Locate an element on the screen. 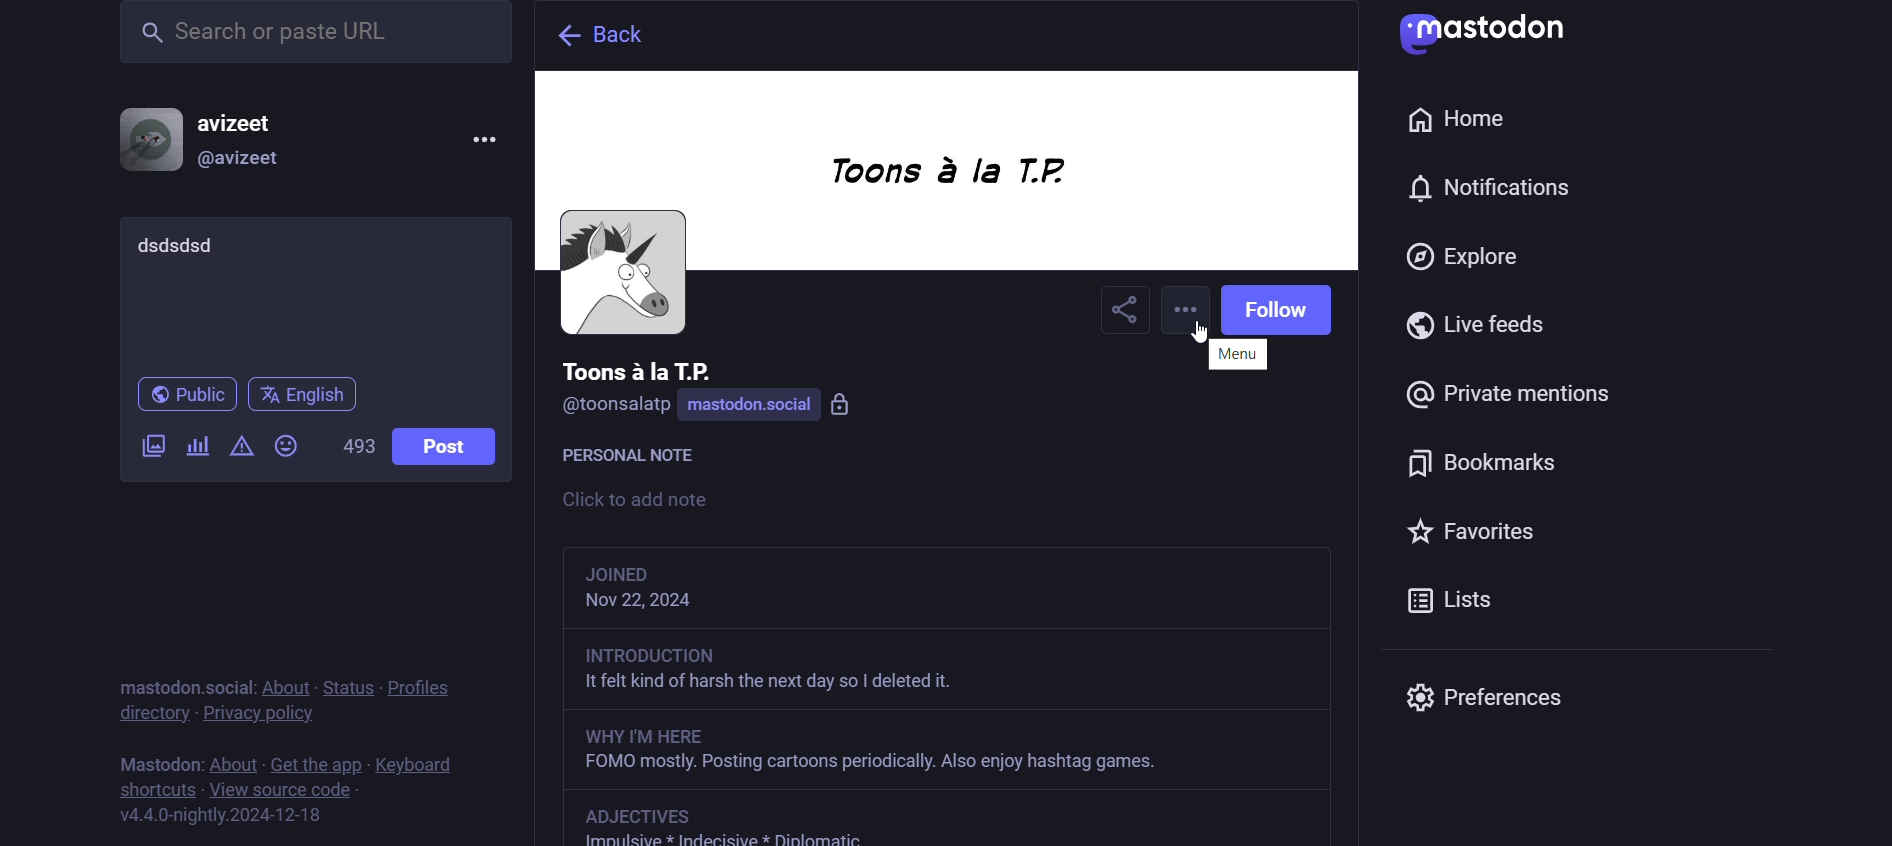 The height and width of the screenshot is (846, 1892). favorites is located at coordinates (1467, 532).